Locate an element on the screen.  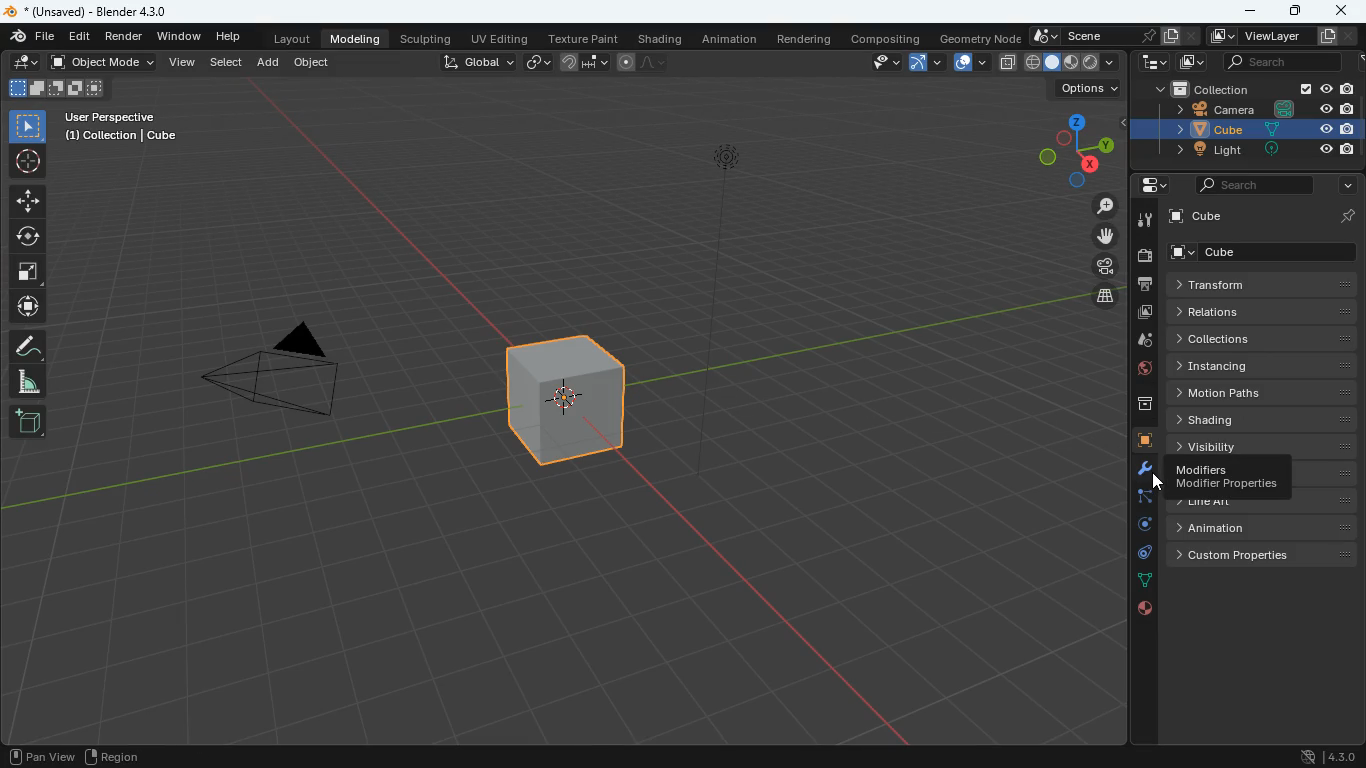
user perspective is located at coordinates (130, 125).